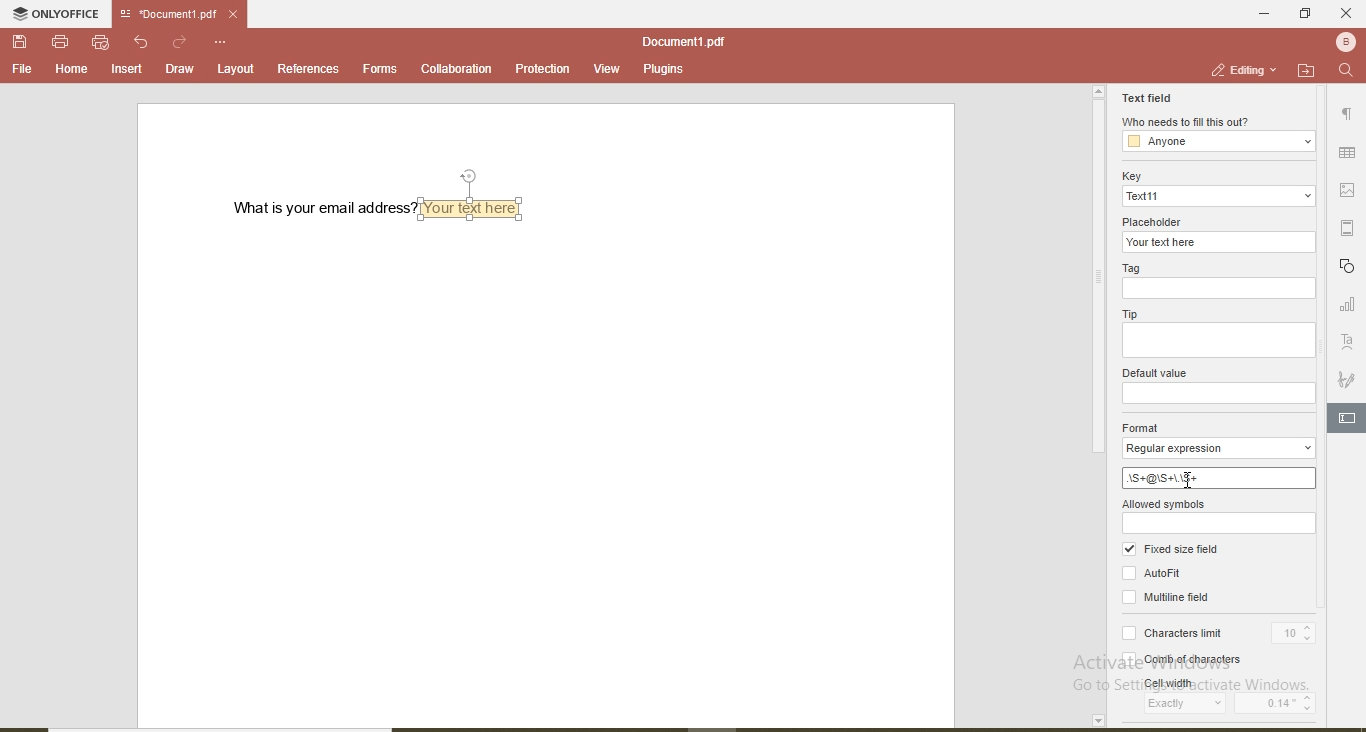 This screenshot has height=732, width=1366. Describe the element at coordinates (237, 68) in the screenshot. I see `layout` at that location.